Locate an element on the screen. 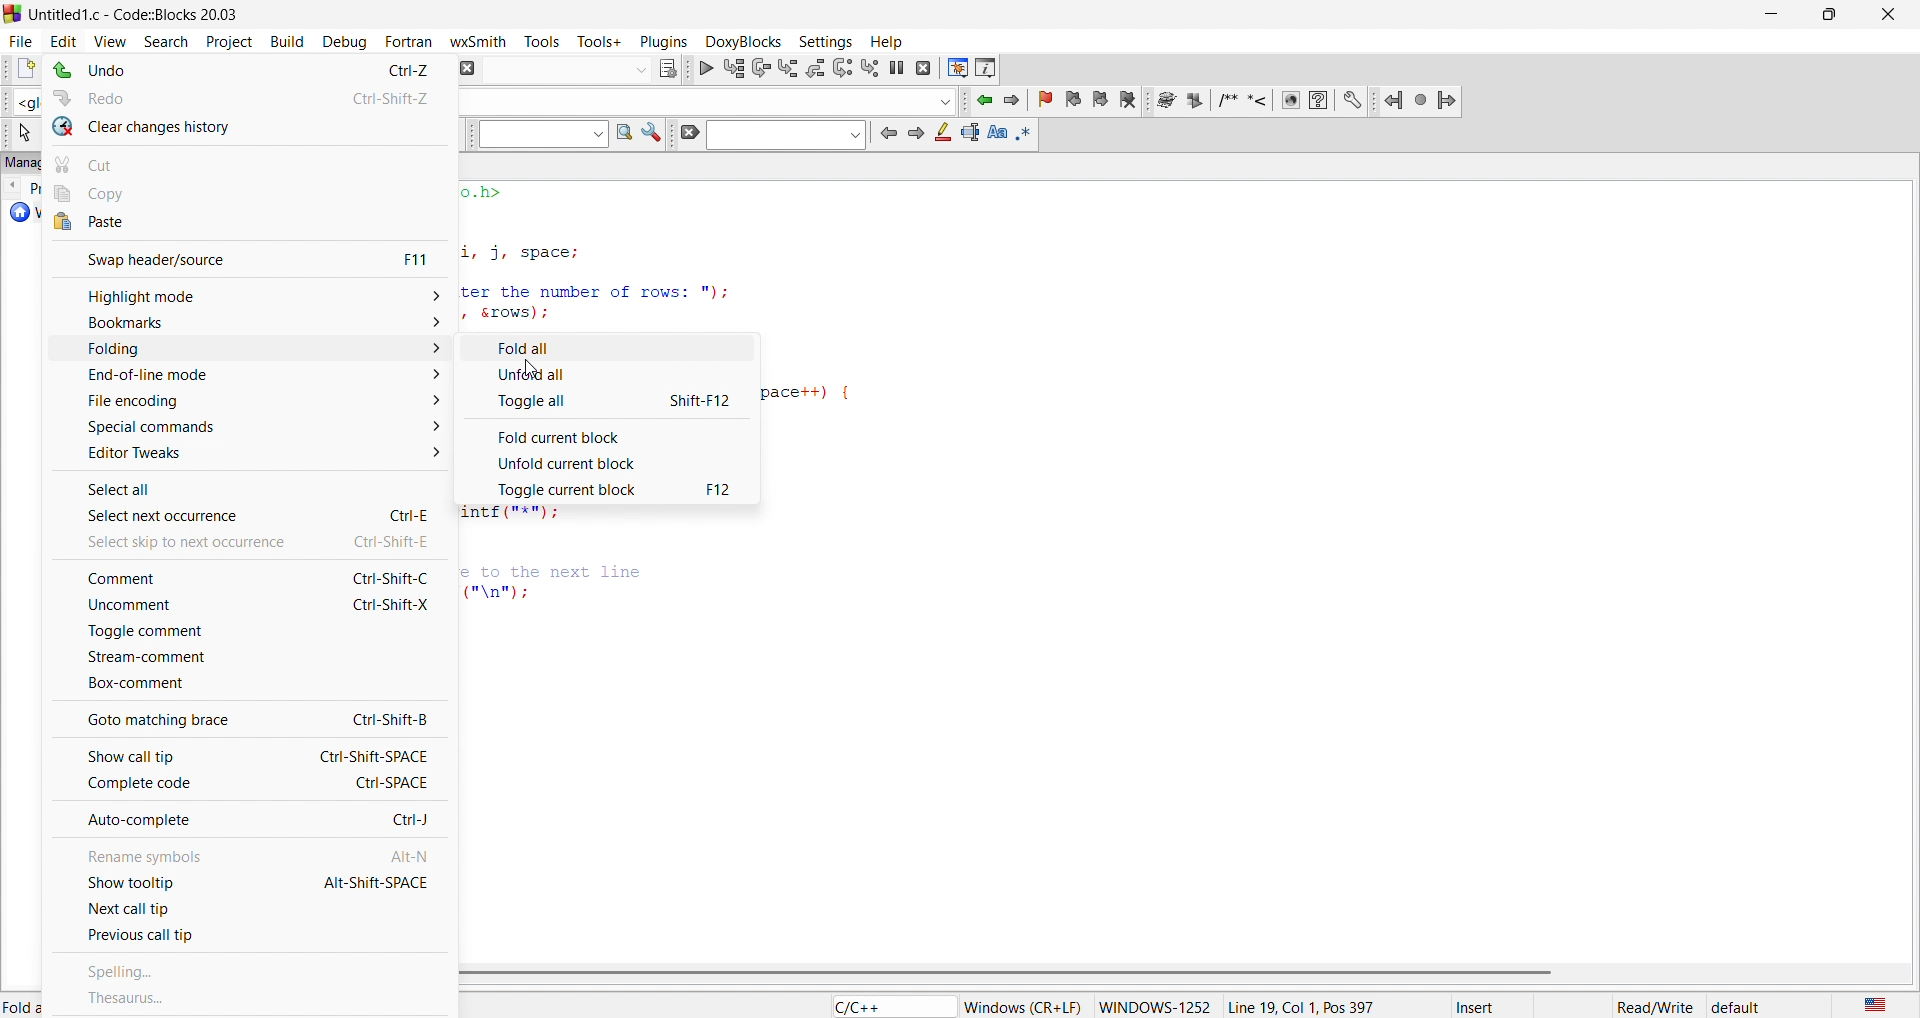  special commands is located at coordinates (242, 426).